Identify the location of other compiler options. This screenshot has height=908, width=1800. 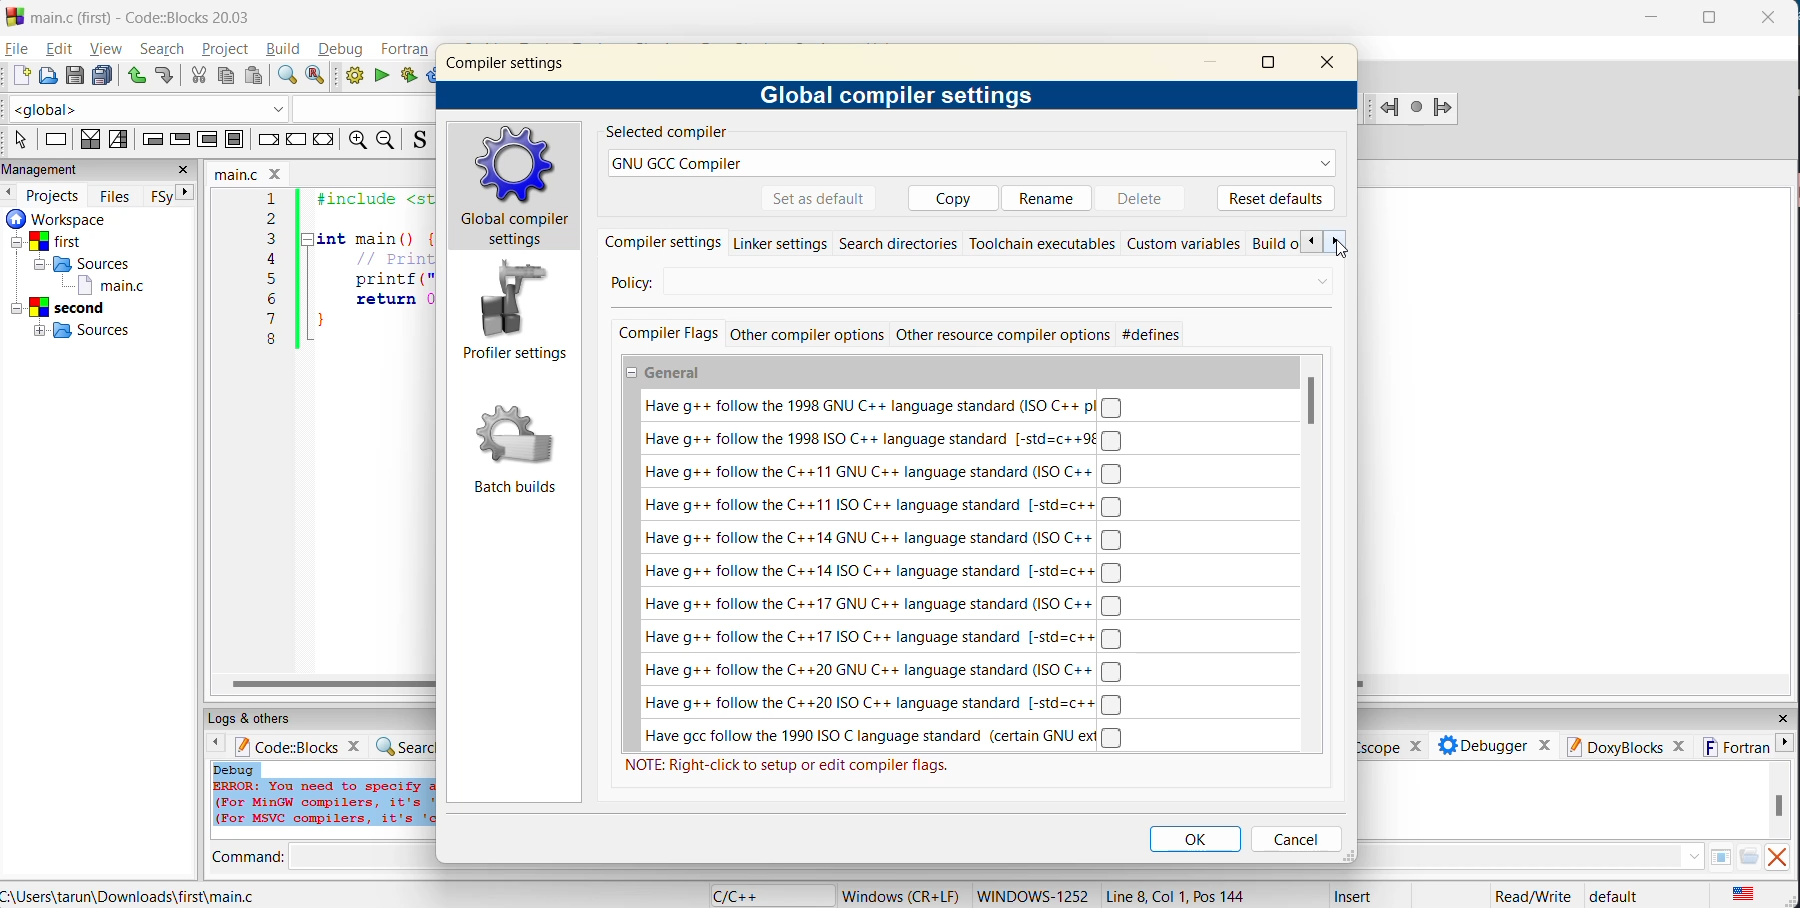
(810, 332).